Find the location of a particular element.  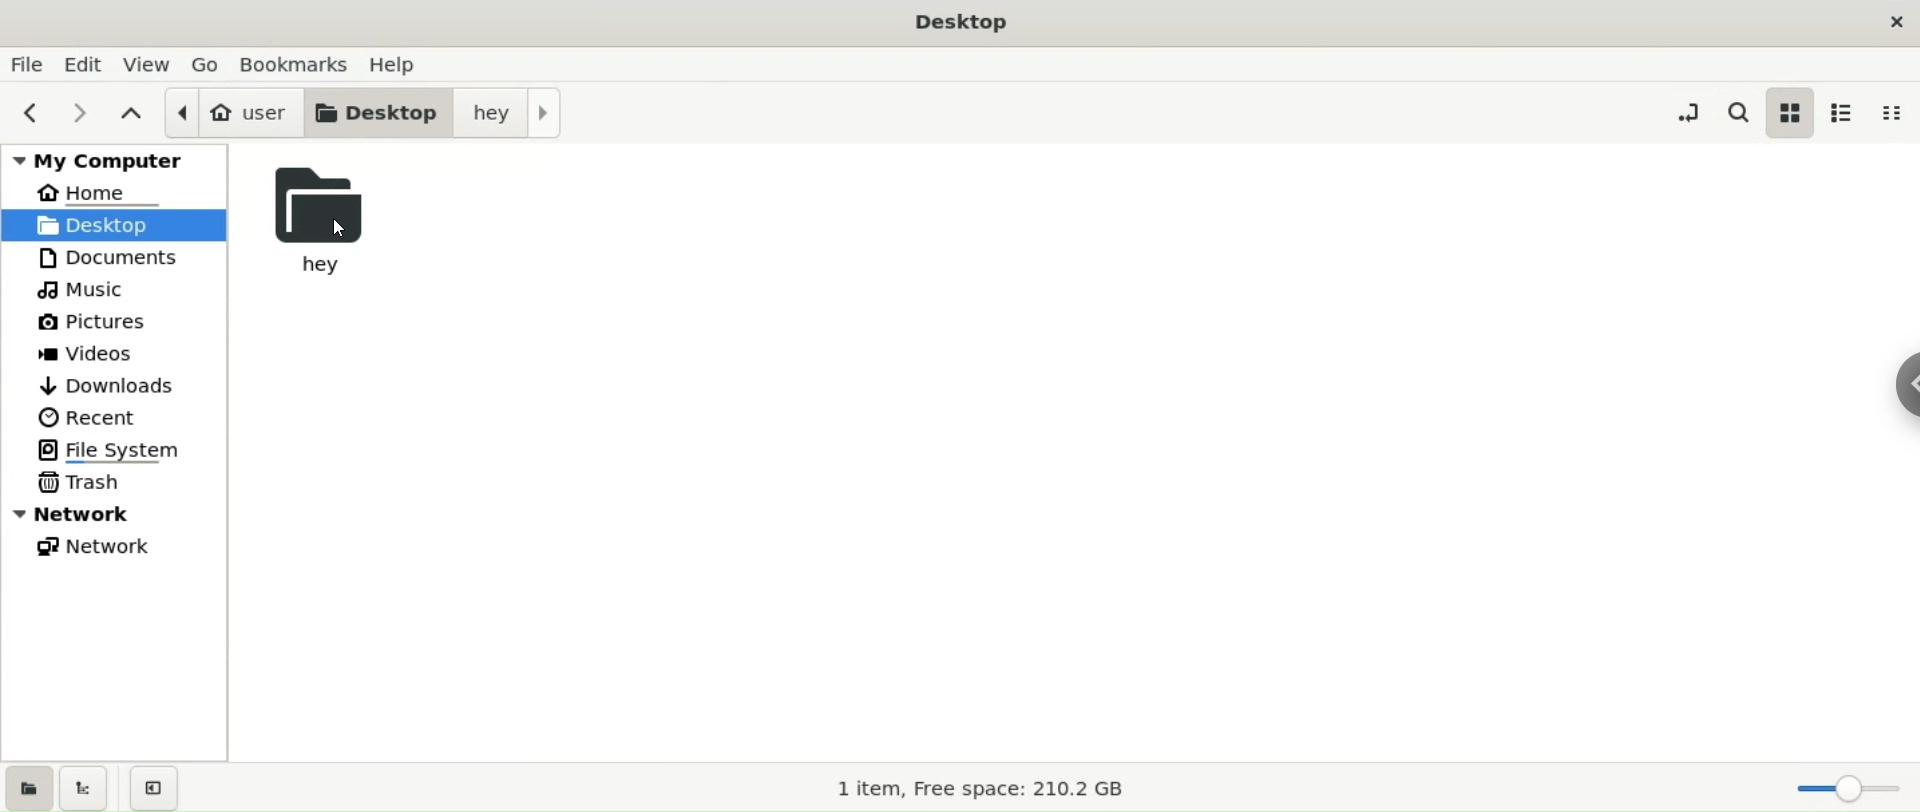

chrome options is located at coordinates (1903, 384).